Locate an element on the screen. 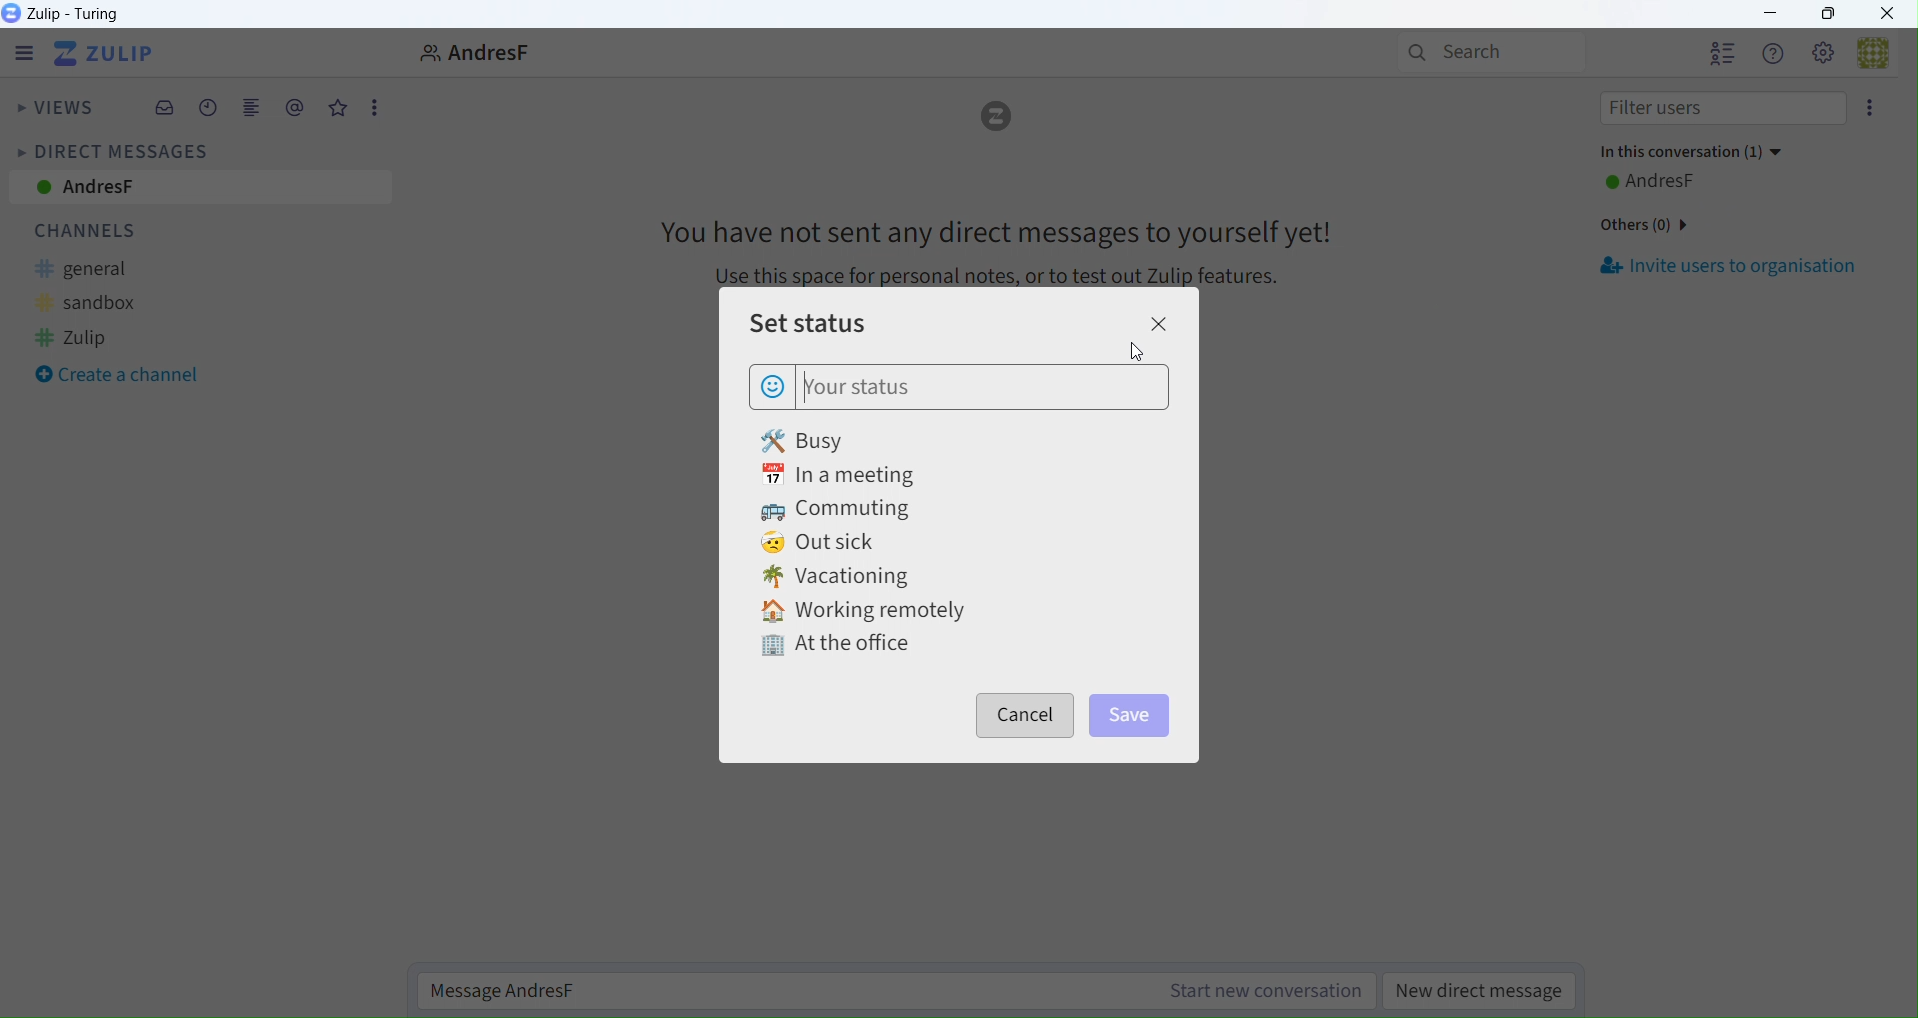 Image resolution: width=1918 pixels, height=1018 pixels. New Direct Message is located at coordinates (1484, 992).